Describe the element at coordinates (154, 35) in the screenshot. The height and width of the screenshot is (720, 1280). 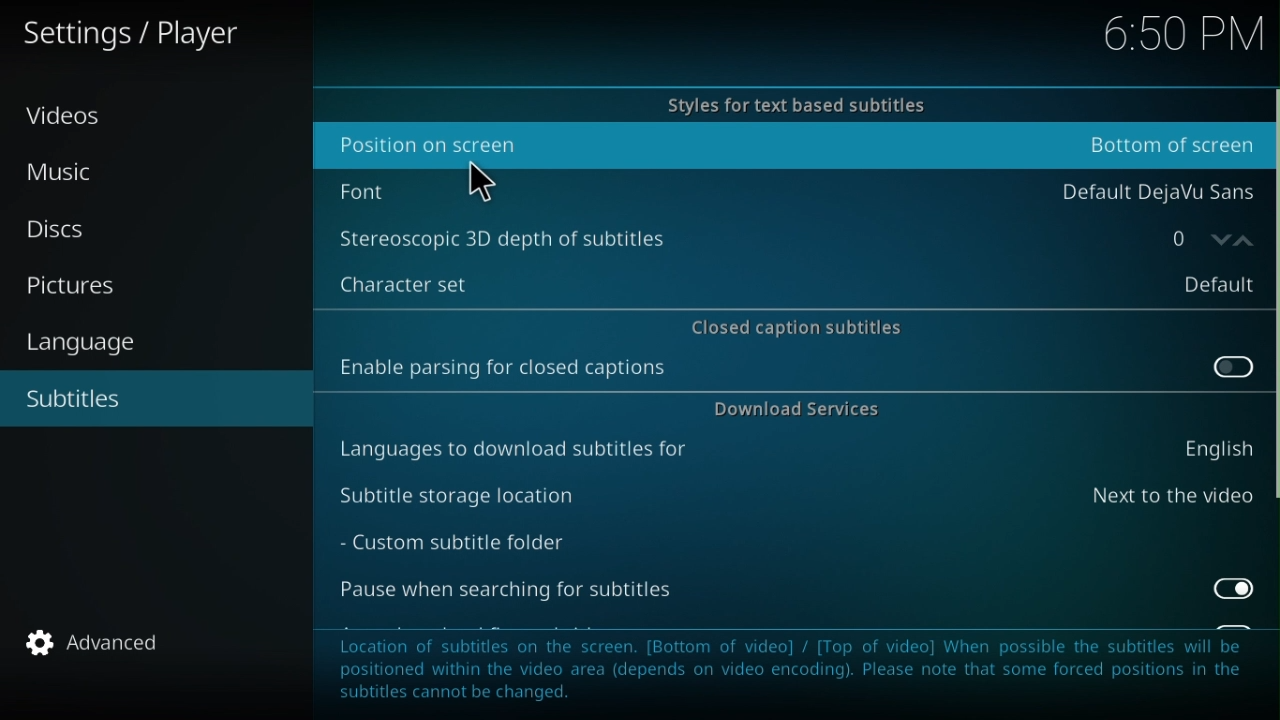
I see `Settings/player` at that location.